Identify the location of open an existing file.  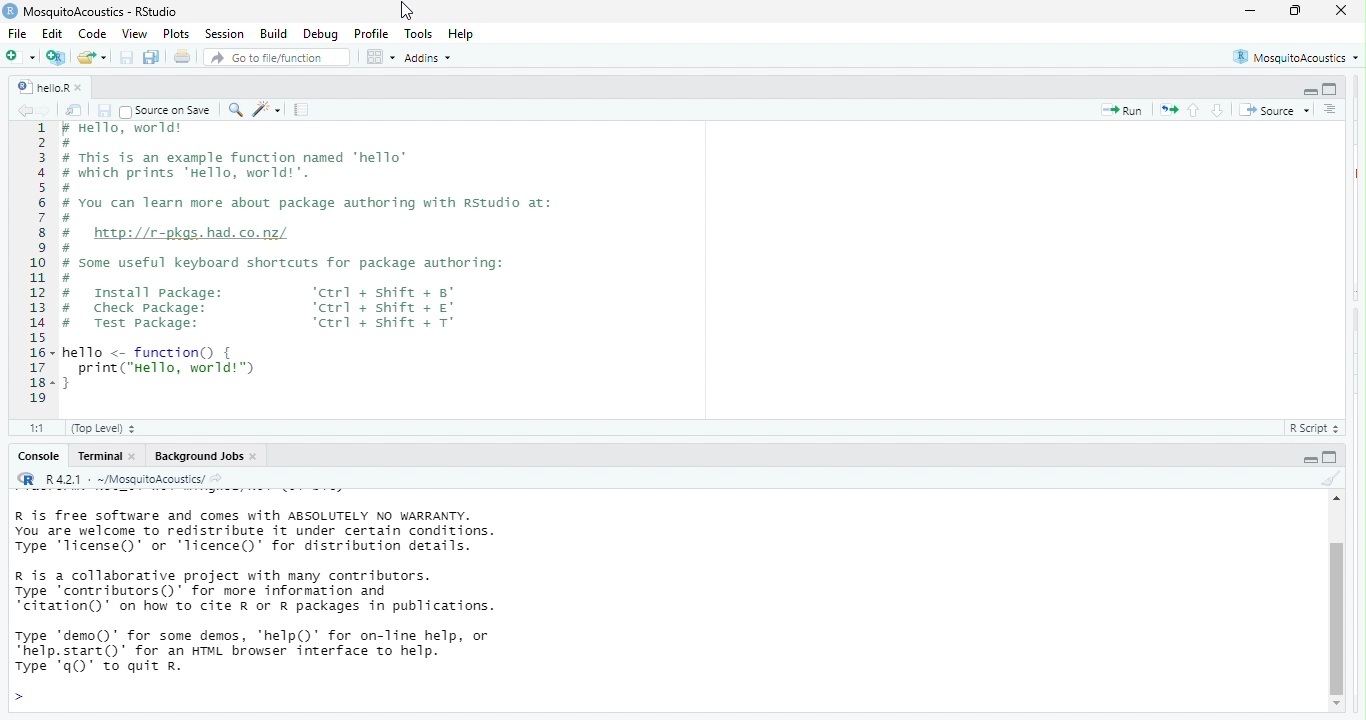
(92, 56).